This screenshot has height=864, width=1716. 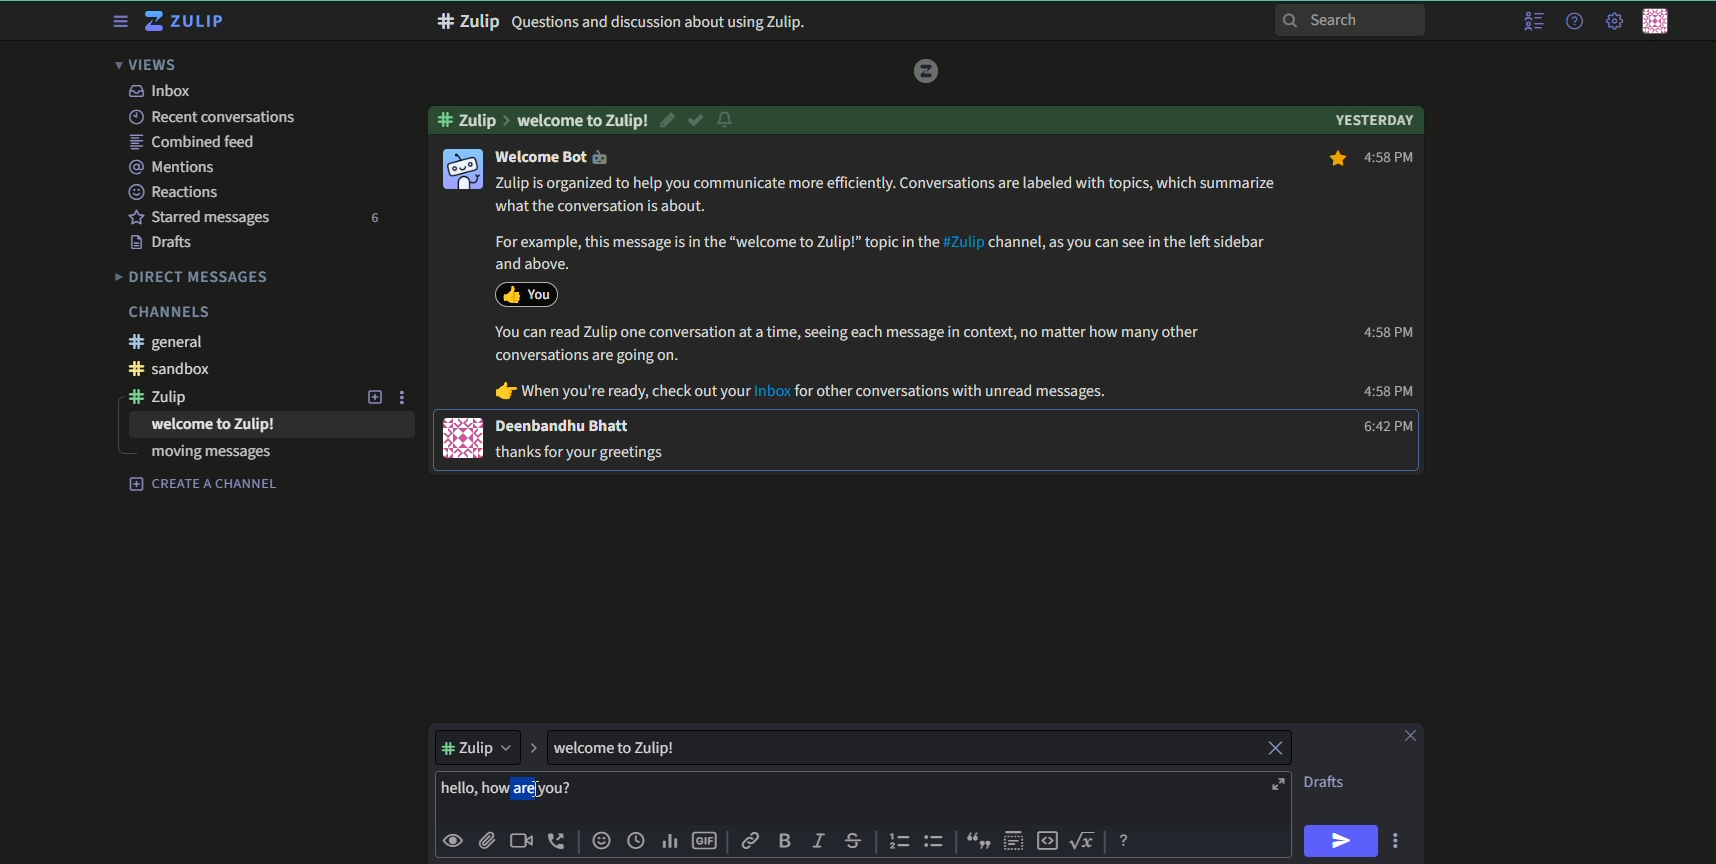 What do you see at coordinates (177, 370) in the screenshot?
I see `#sandbox` at bounding box center [177, 370].